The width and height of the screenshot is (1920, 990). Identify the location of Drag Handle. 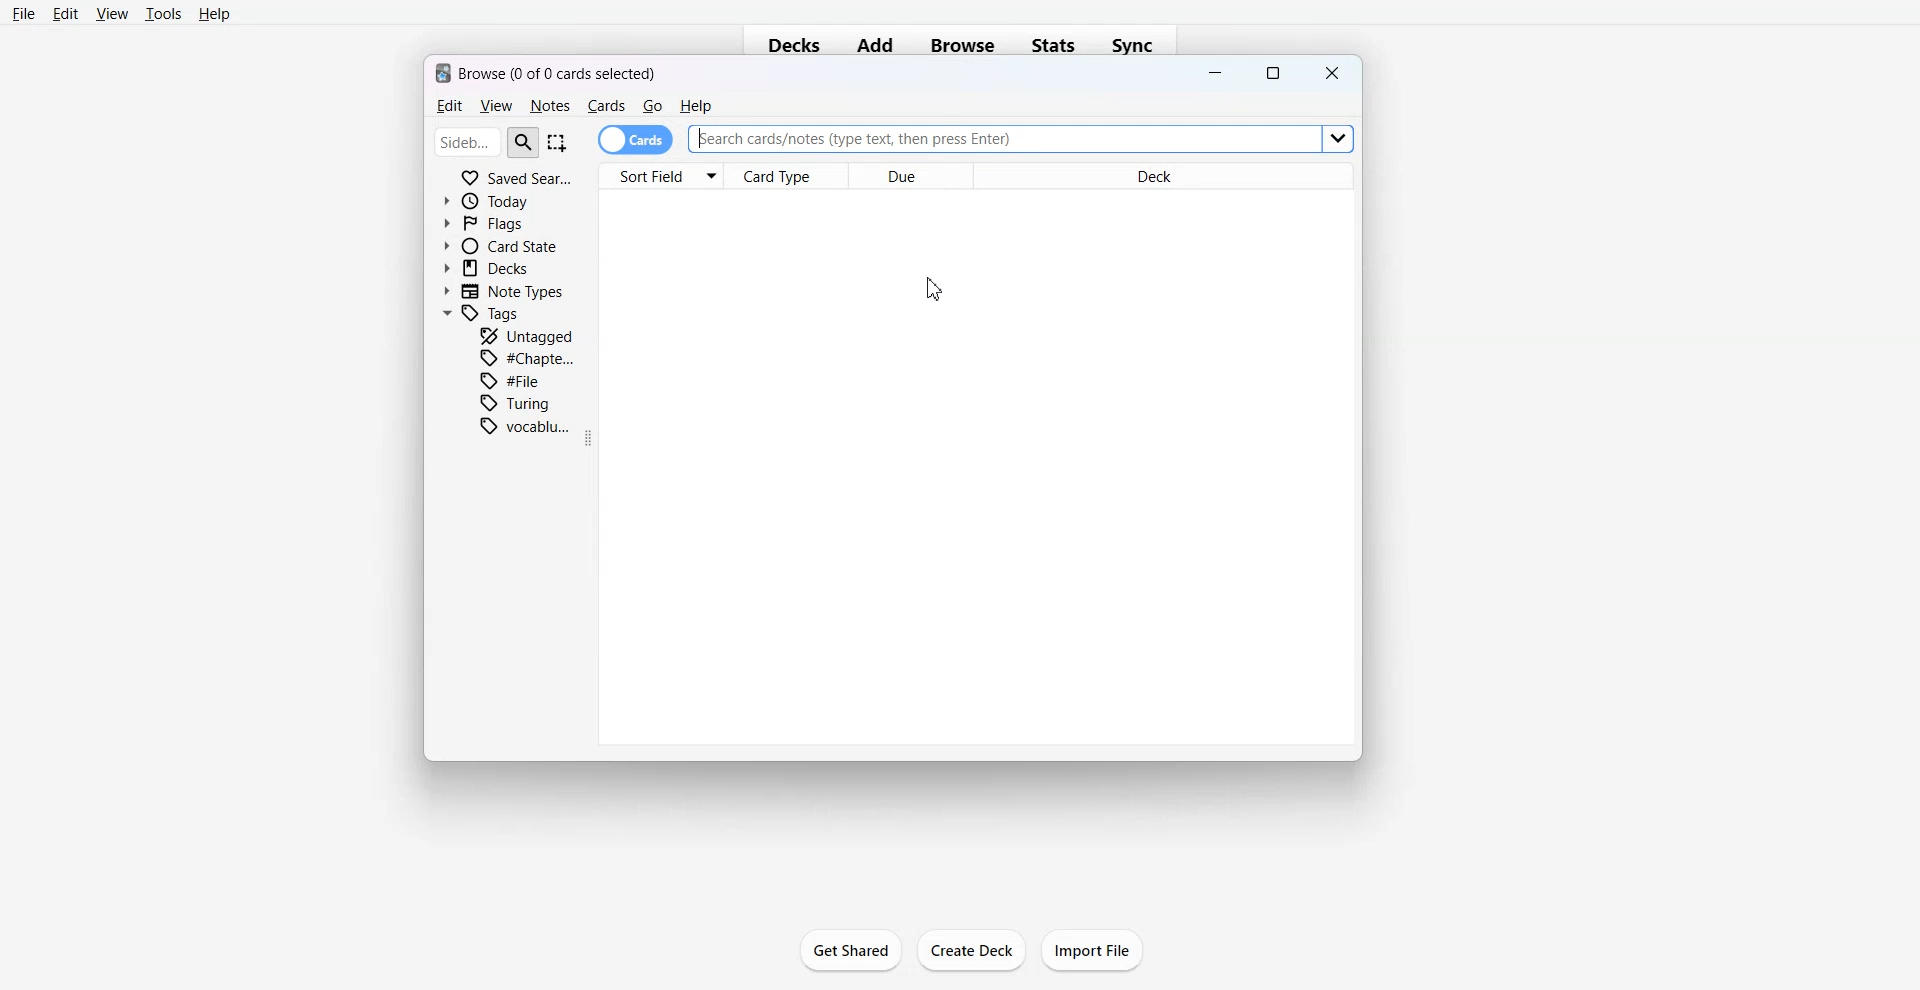
(592, 438).